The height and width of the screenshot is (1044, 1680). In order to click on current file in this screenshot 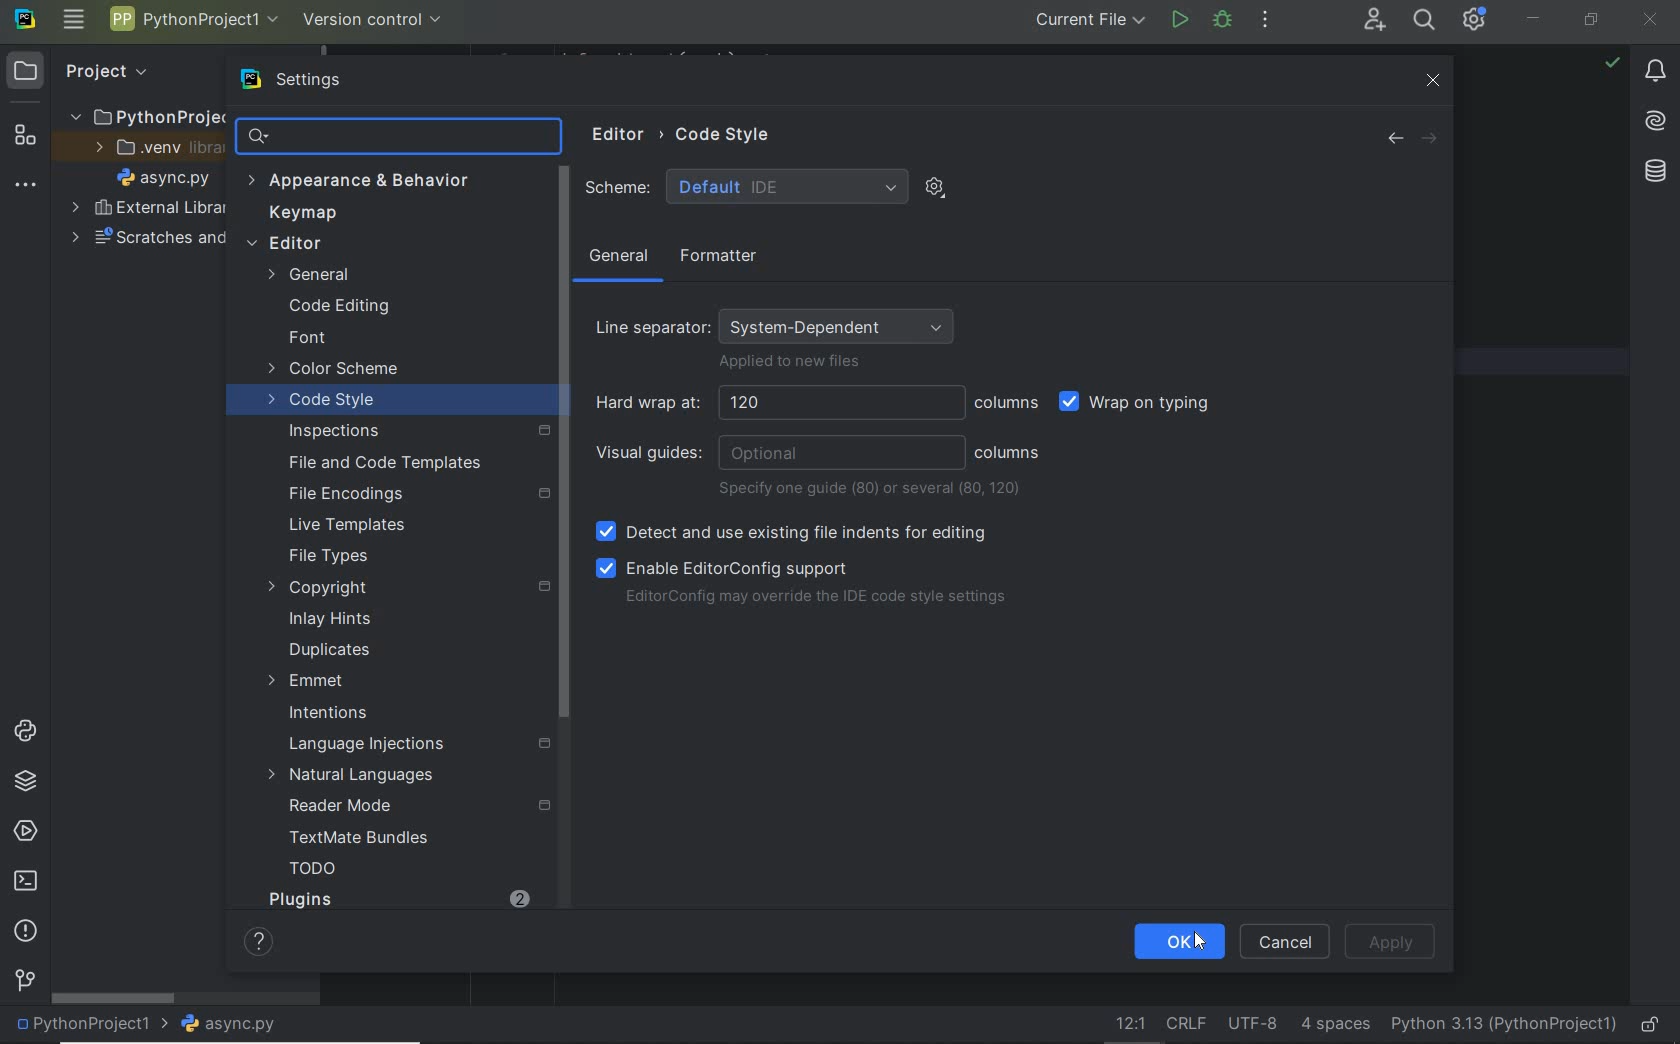, I will do `click(1090, 21)`.